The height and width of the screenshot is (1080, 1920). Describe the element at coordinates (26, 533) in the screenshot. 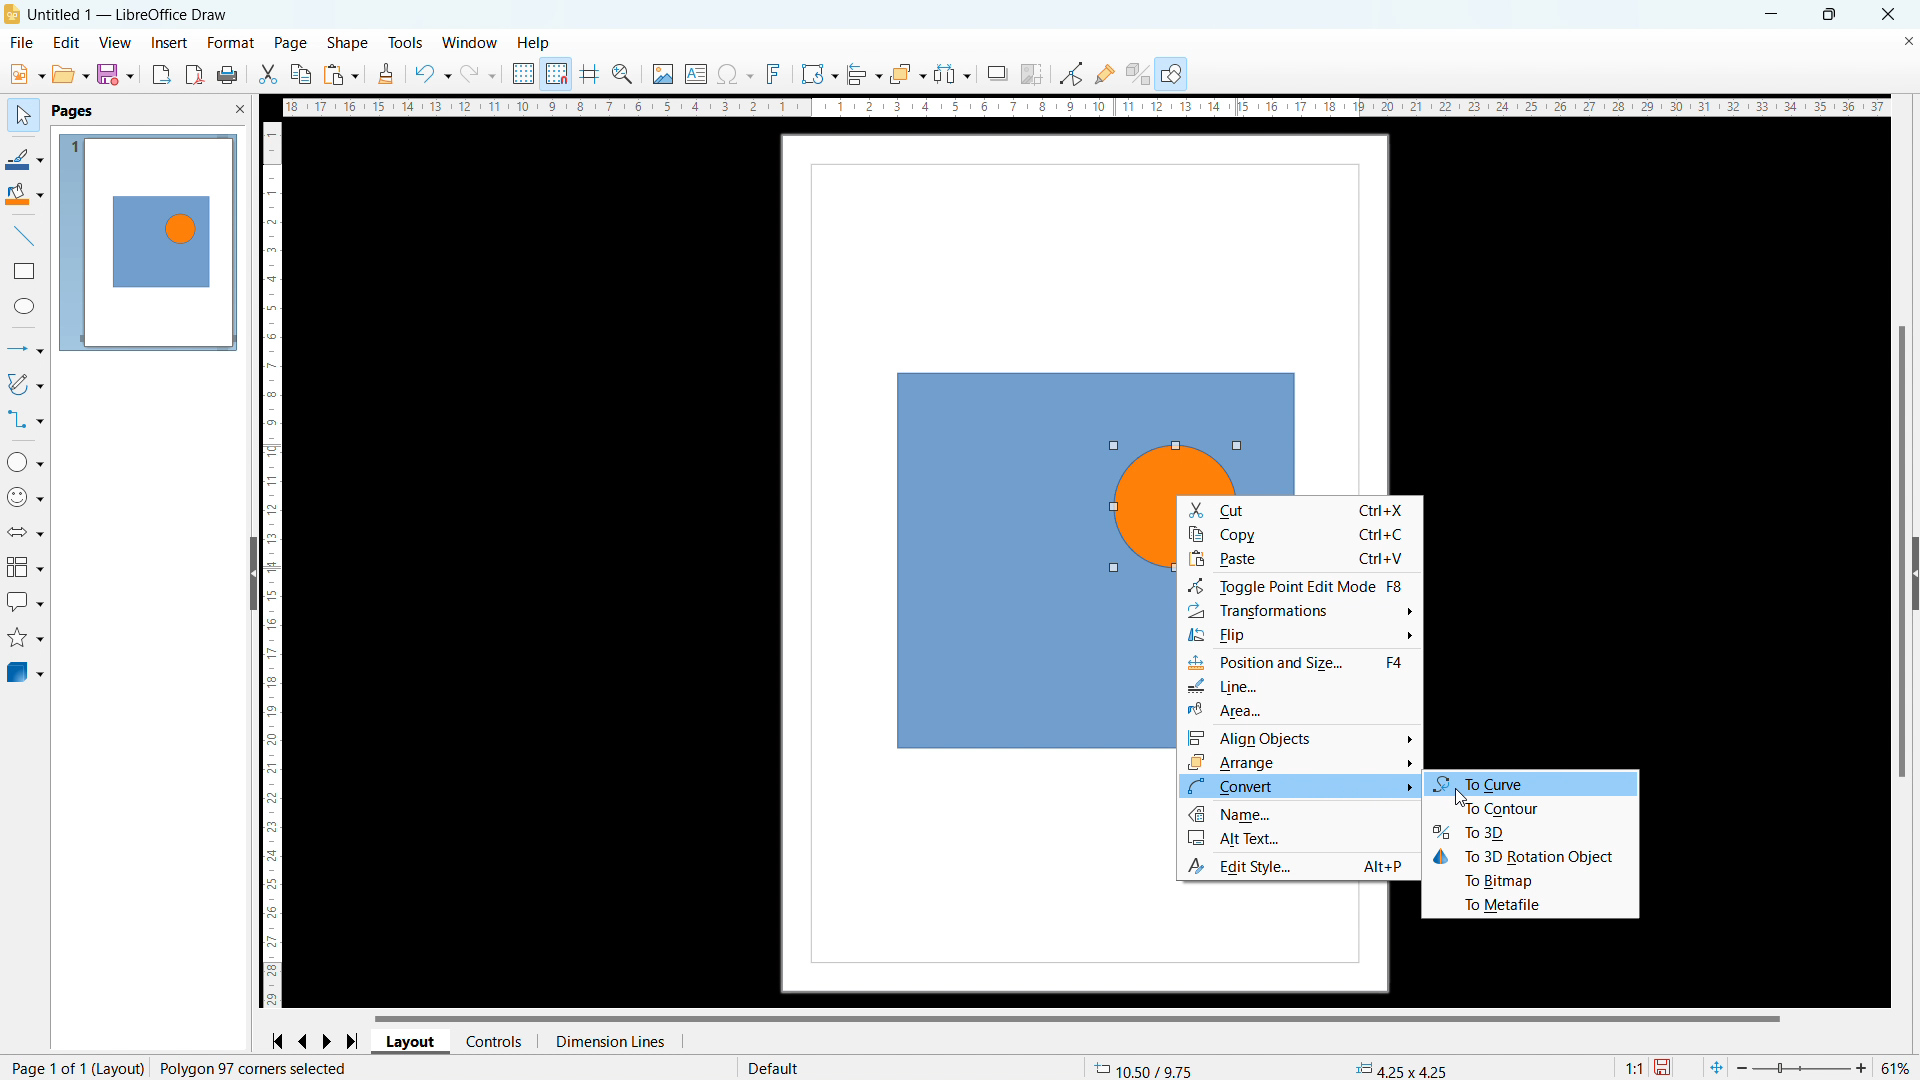

I see `block arrows` at that location.